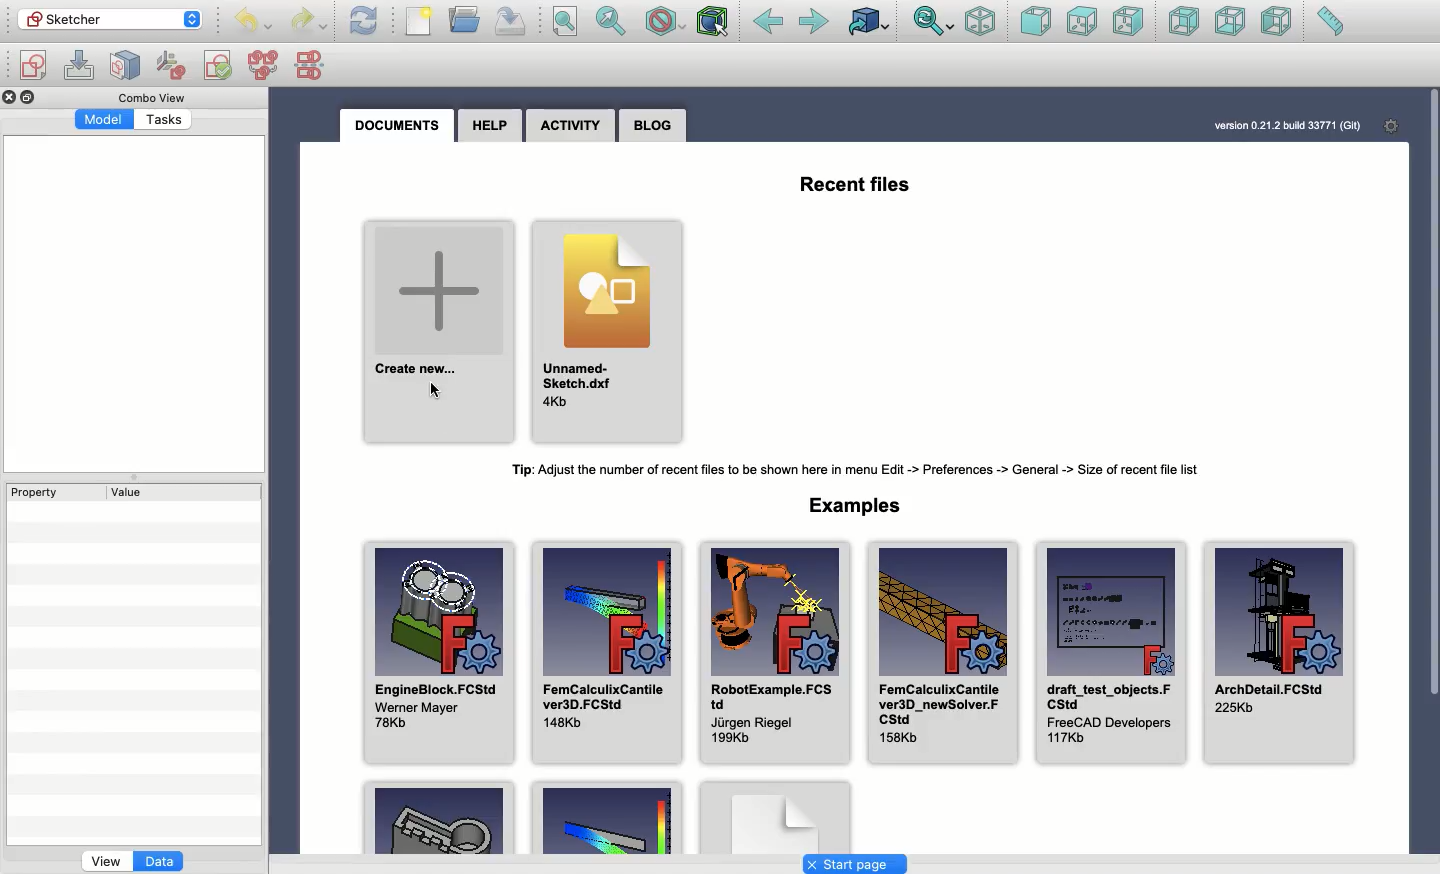 This screenshot has width=1440, height=874. Describe the element at coordinates (111, 20) in the screenshot. I see `Workbench` at that location.